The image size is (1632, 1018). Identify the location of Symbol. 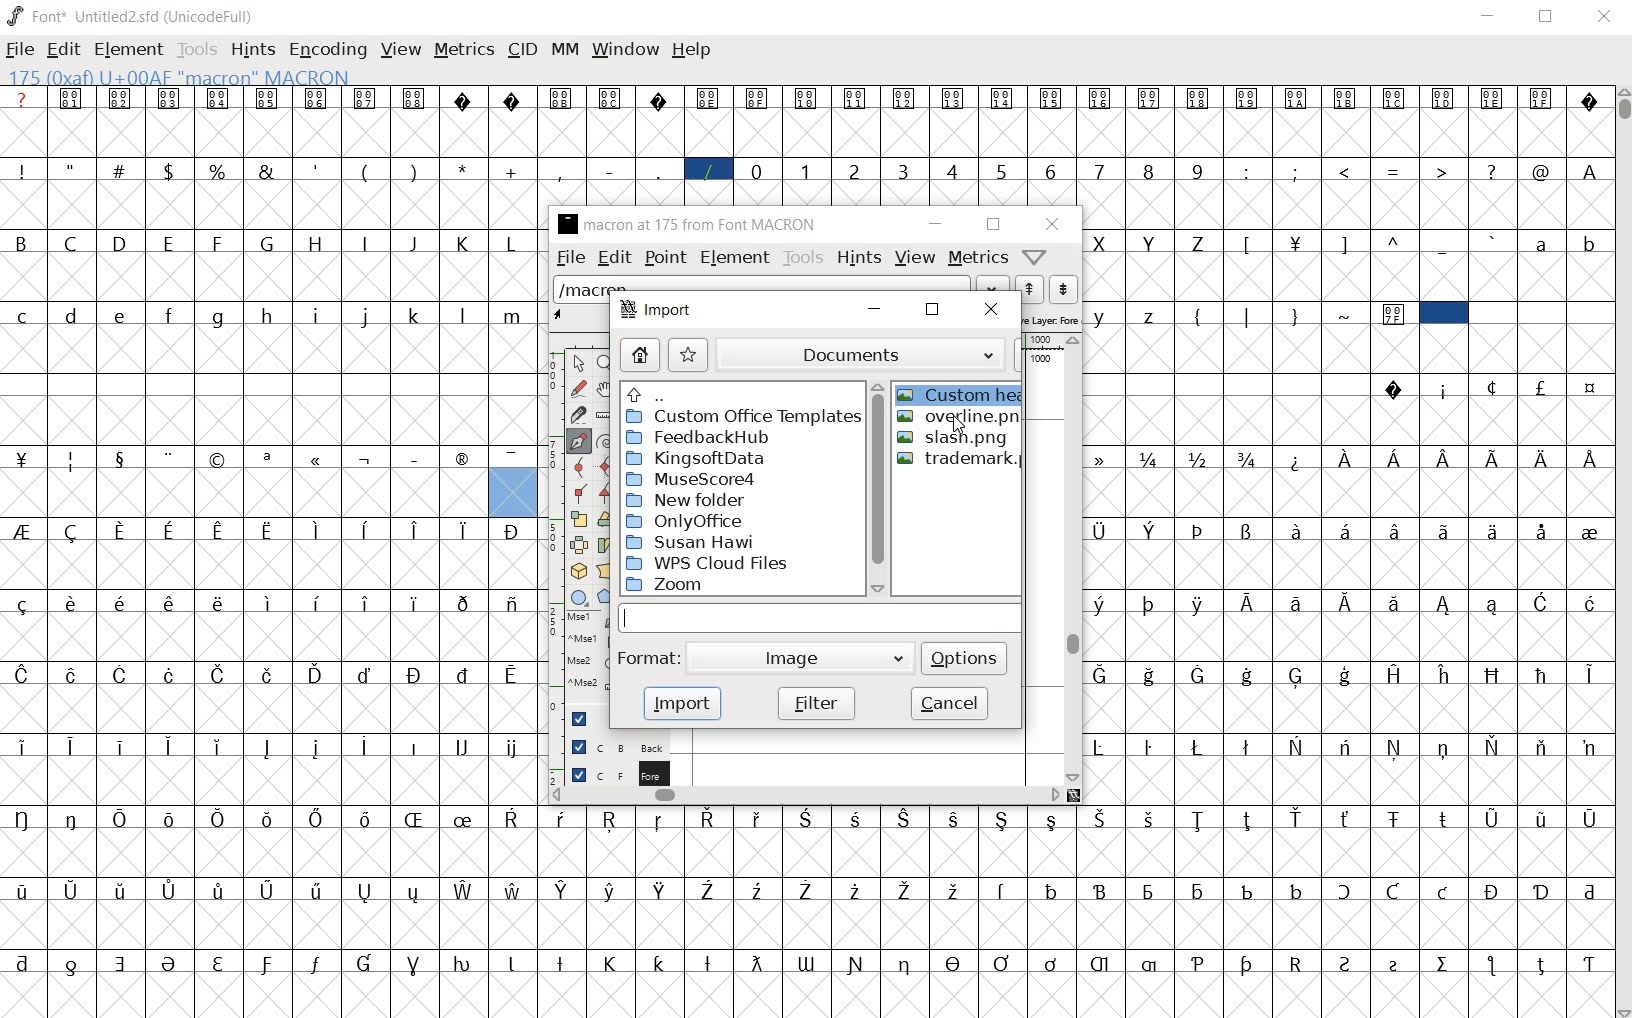
(269, 962).